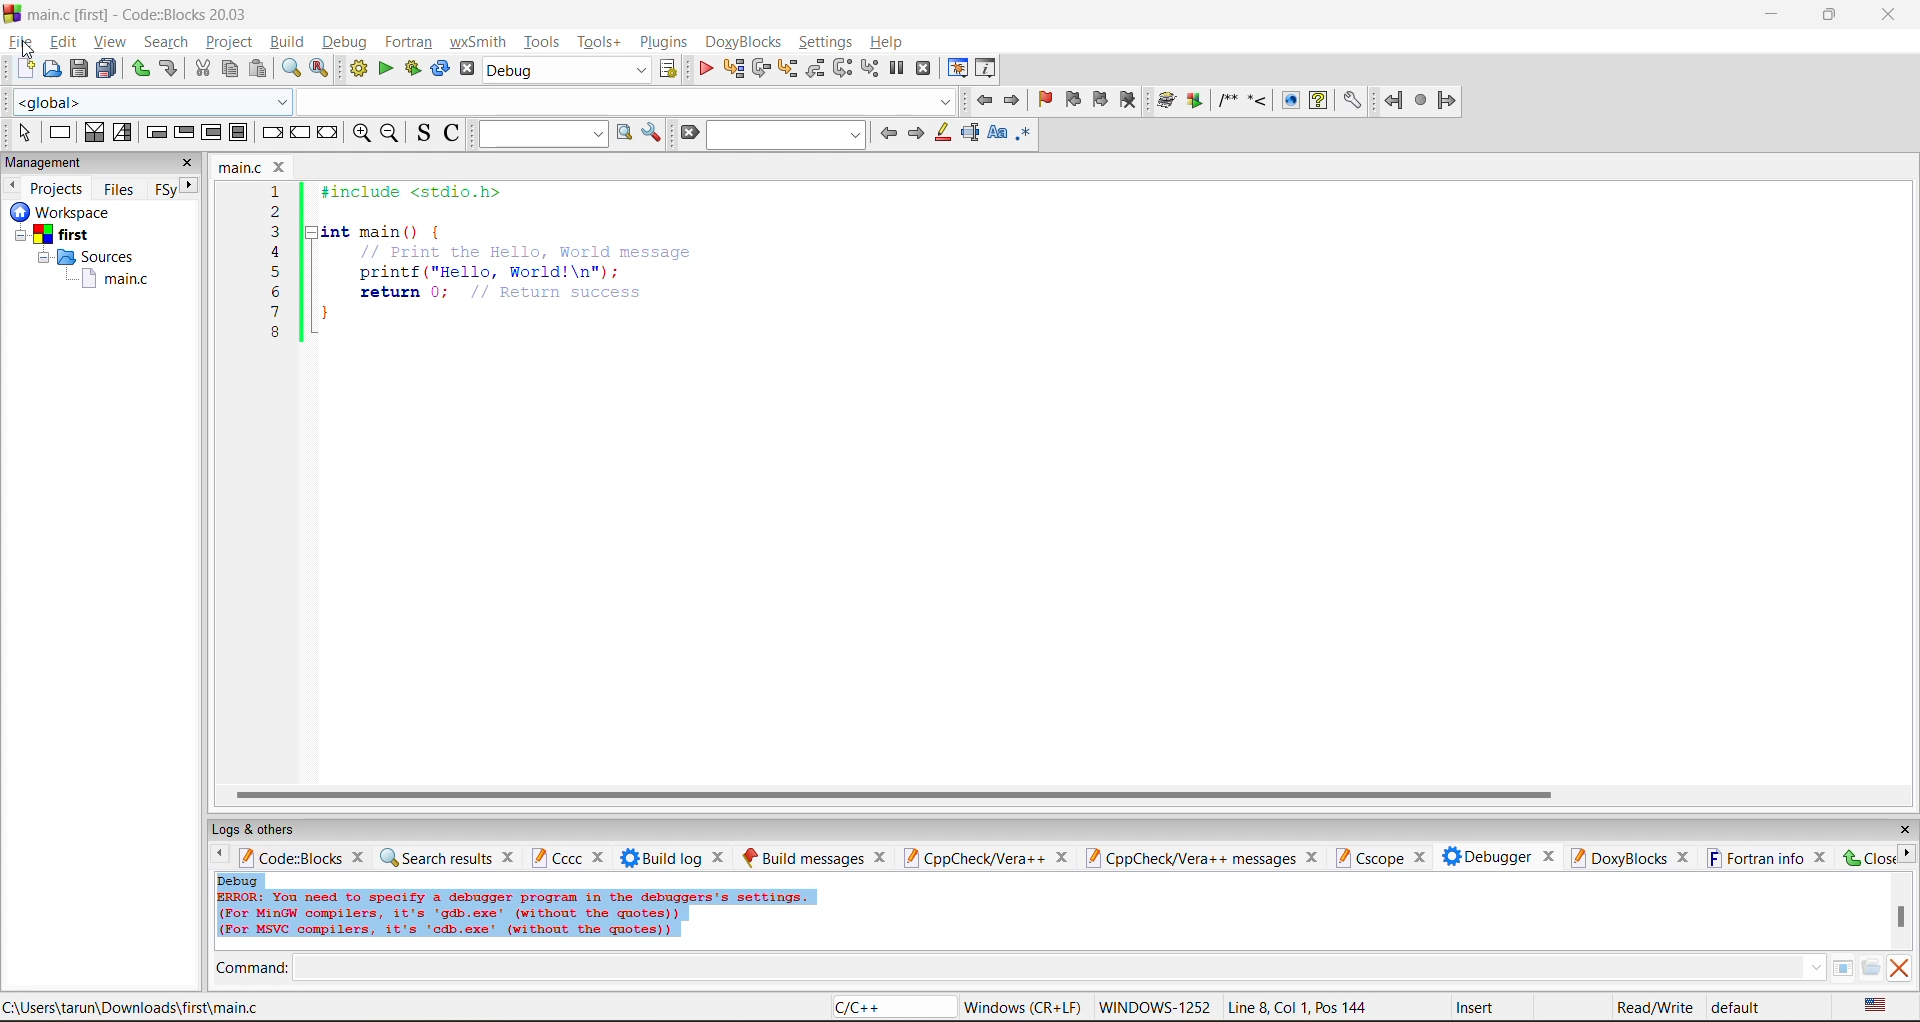  What do you see at coordinates (275, 312) in the screenshot?
I see `7` at bounding box center [275, 312].